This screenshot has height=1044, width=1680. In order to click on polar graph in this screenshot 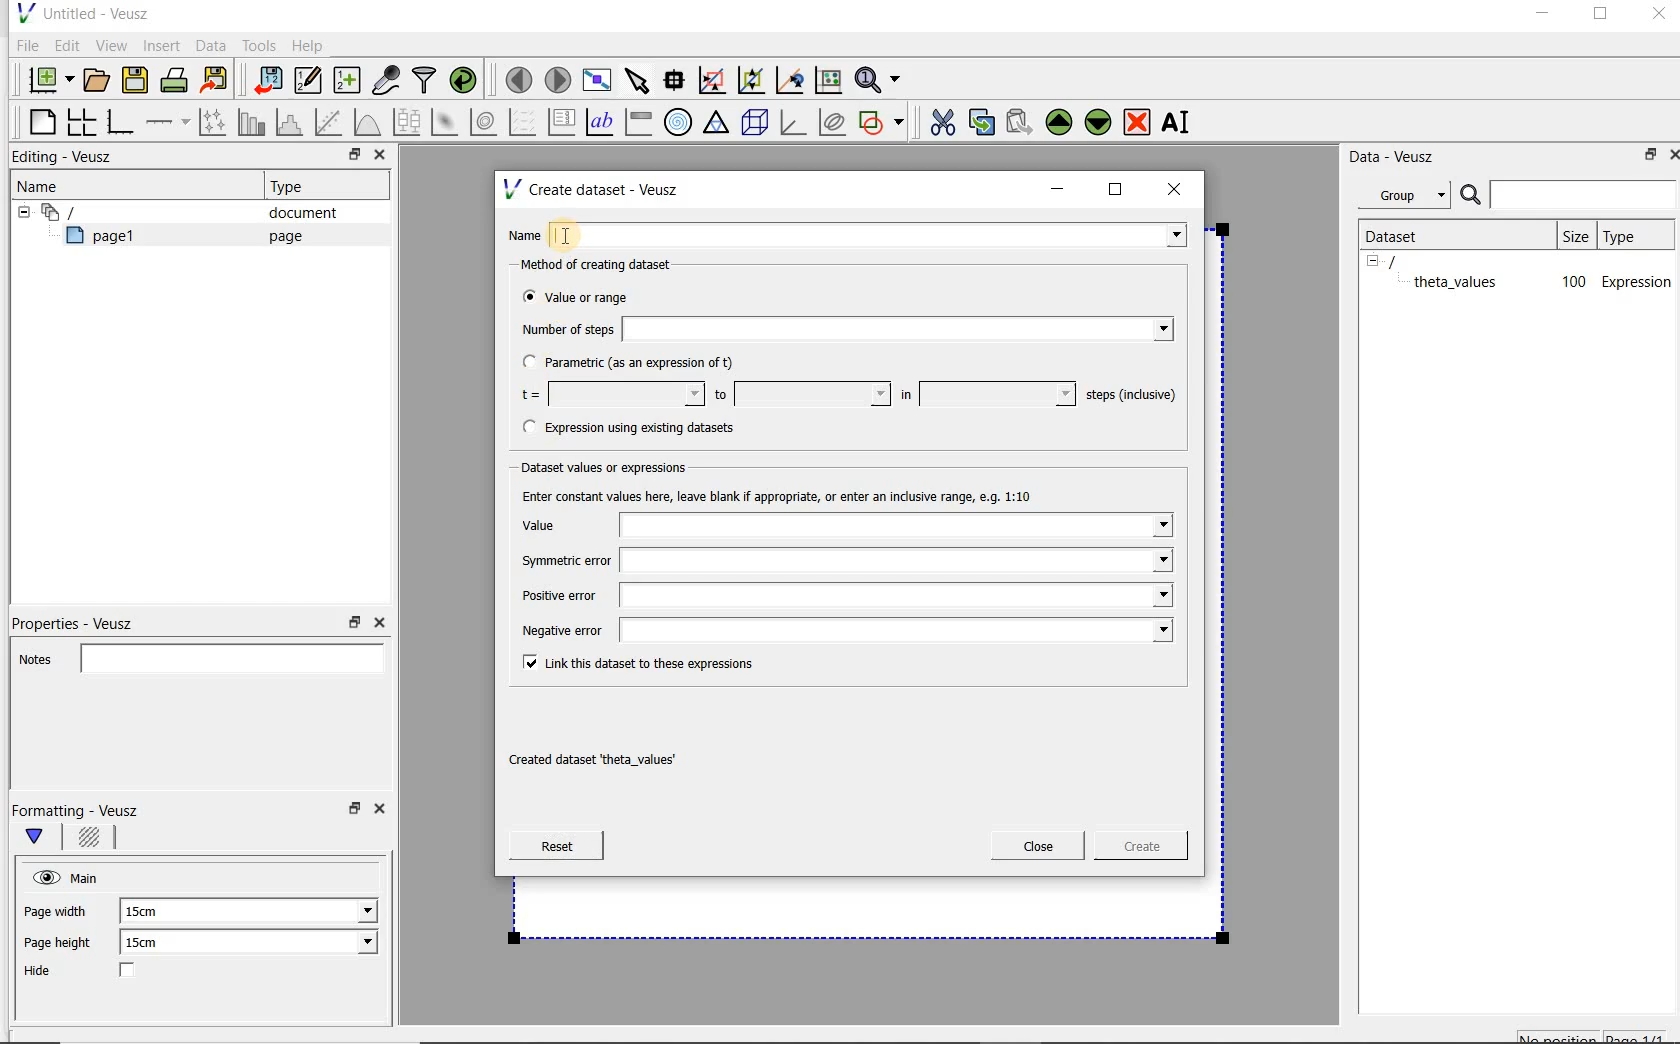, I will do `click(679, 122)`.